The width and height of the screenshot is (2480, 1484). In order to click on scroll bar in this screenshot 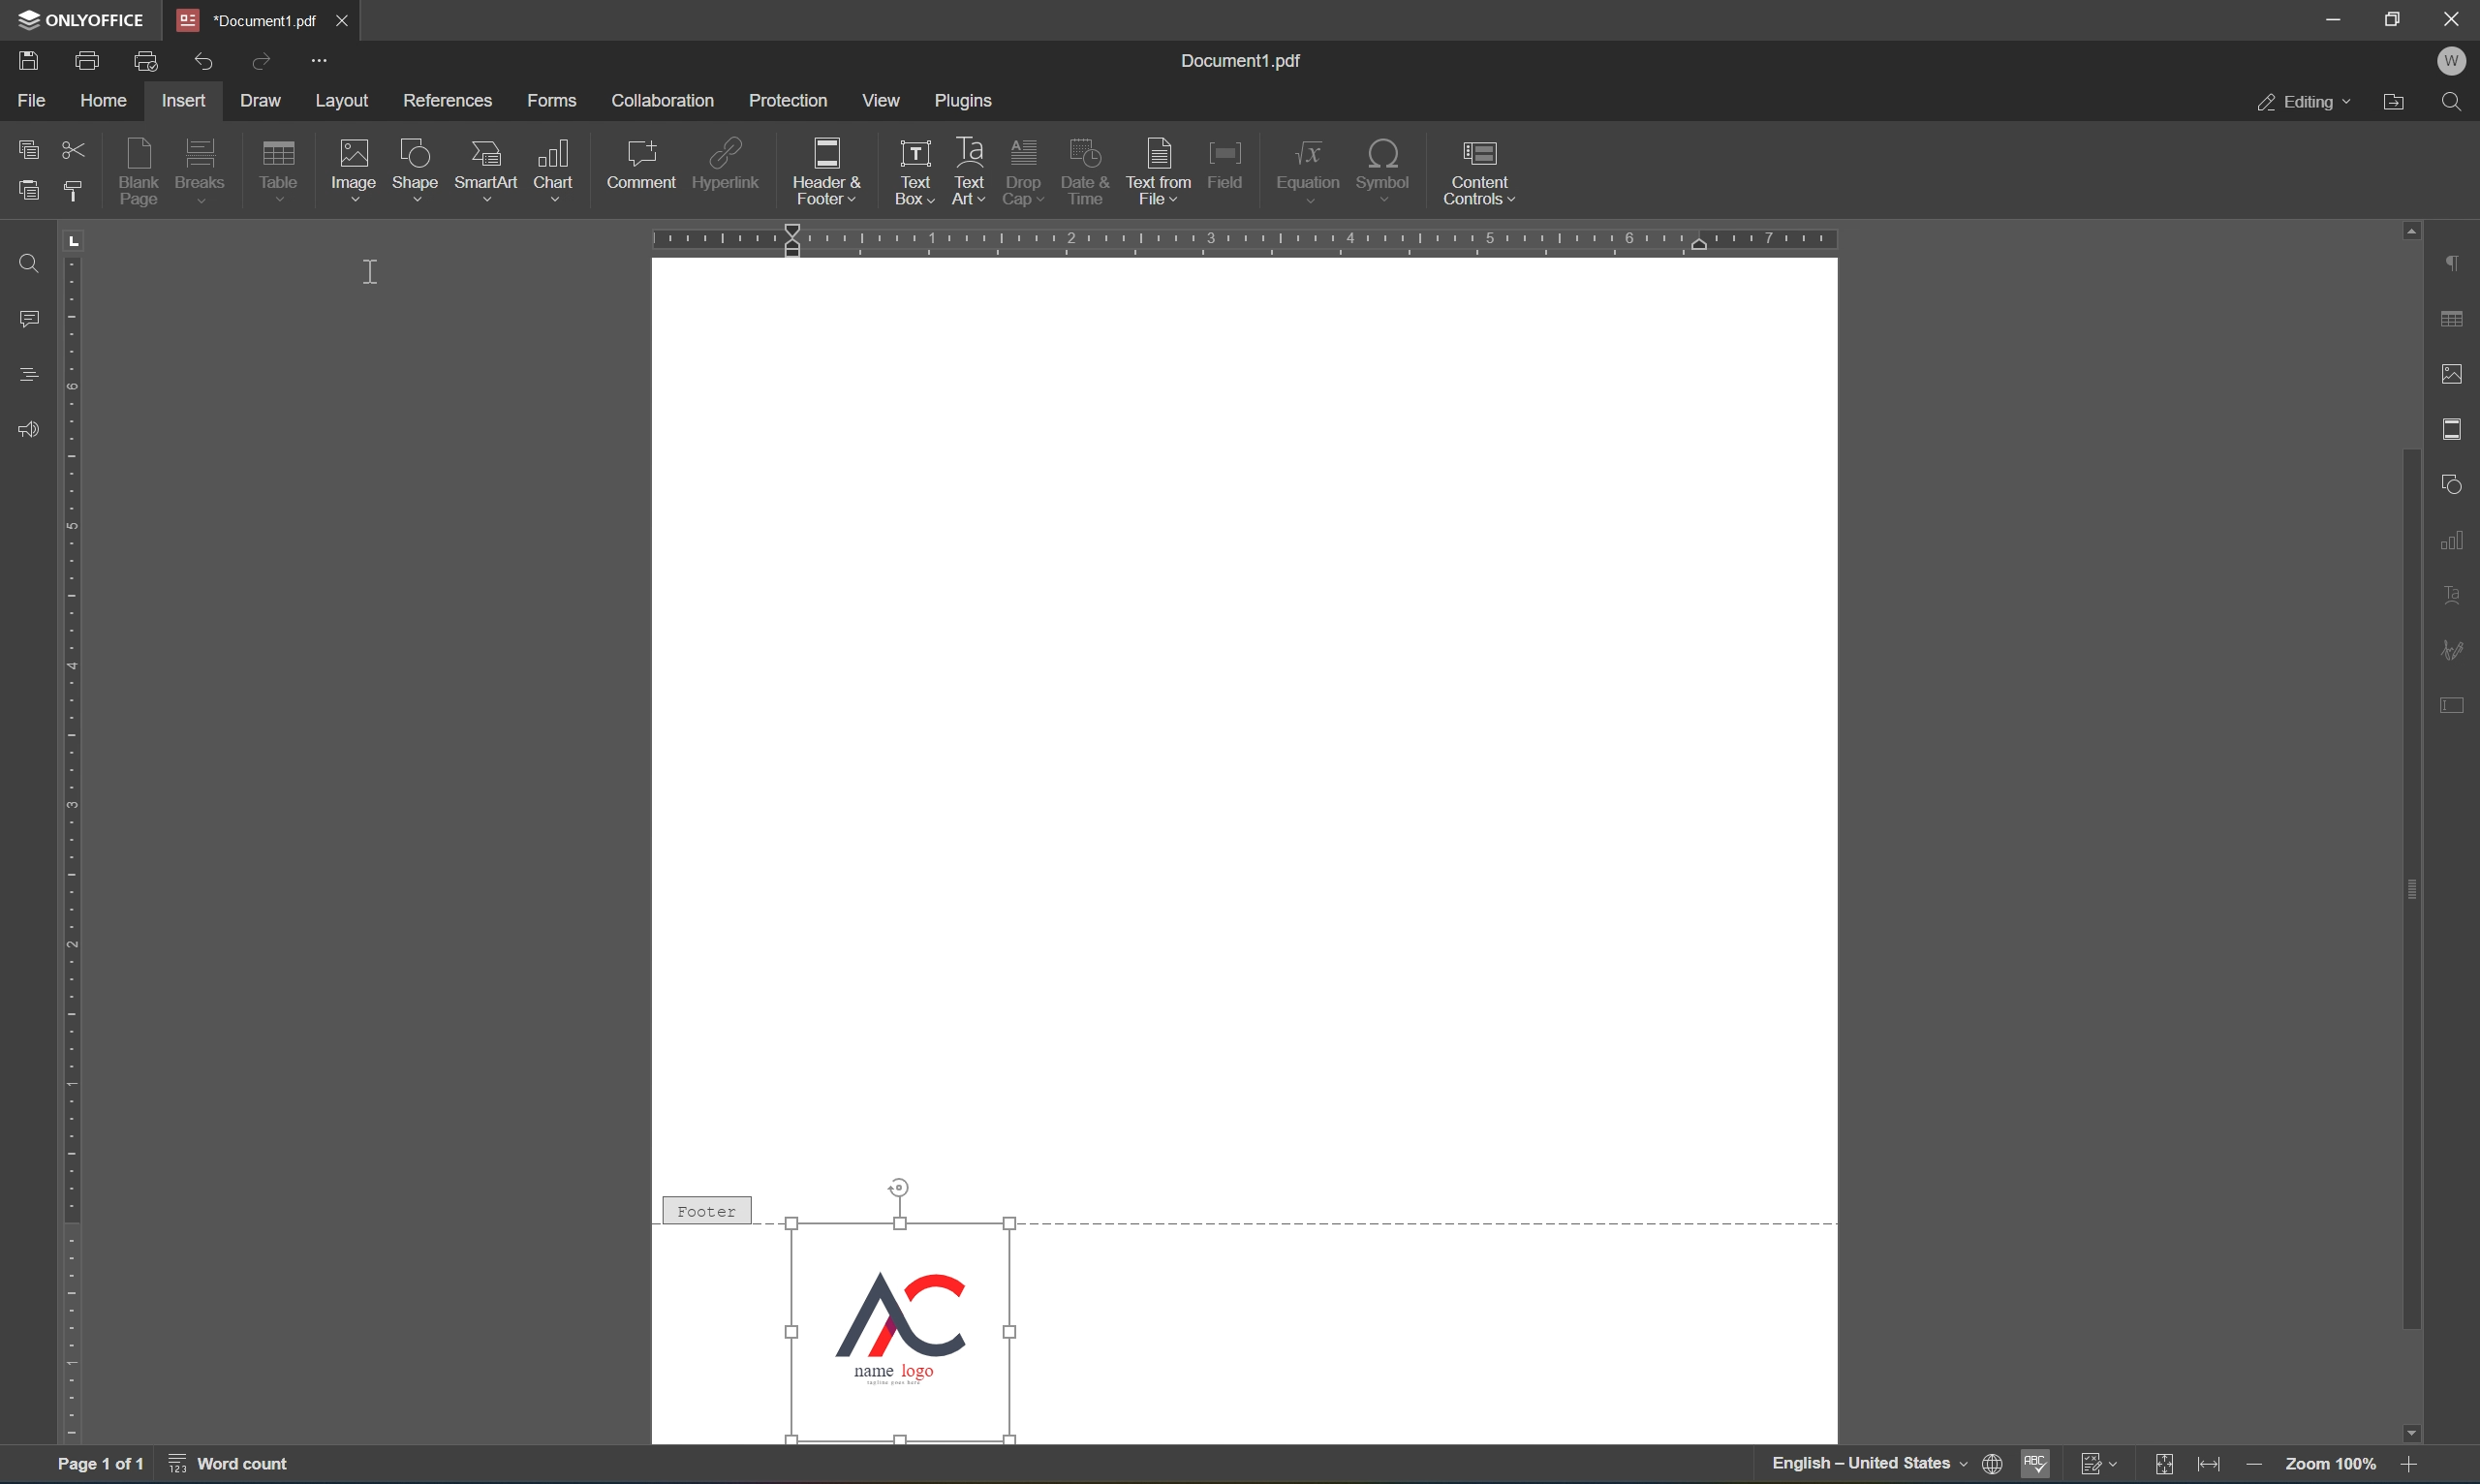, I will do `click(2404, 672)`.